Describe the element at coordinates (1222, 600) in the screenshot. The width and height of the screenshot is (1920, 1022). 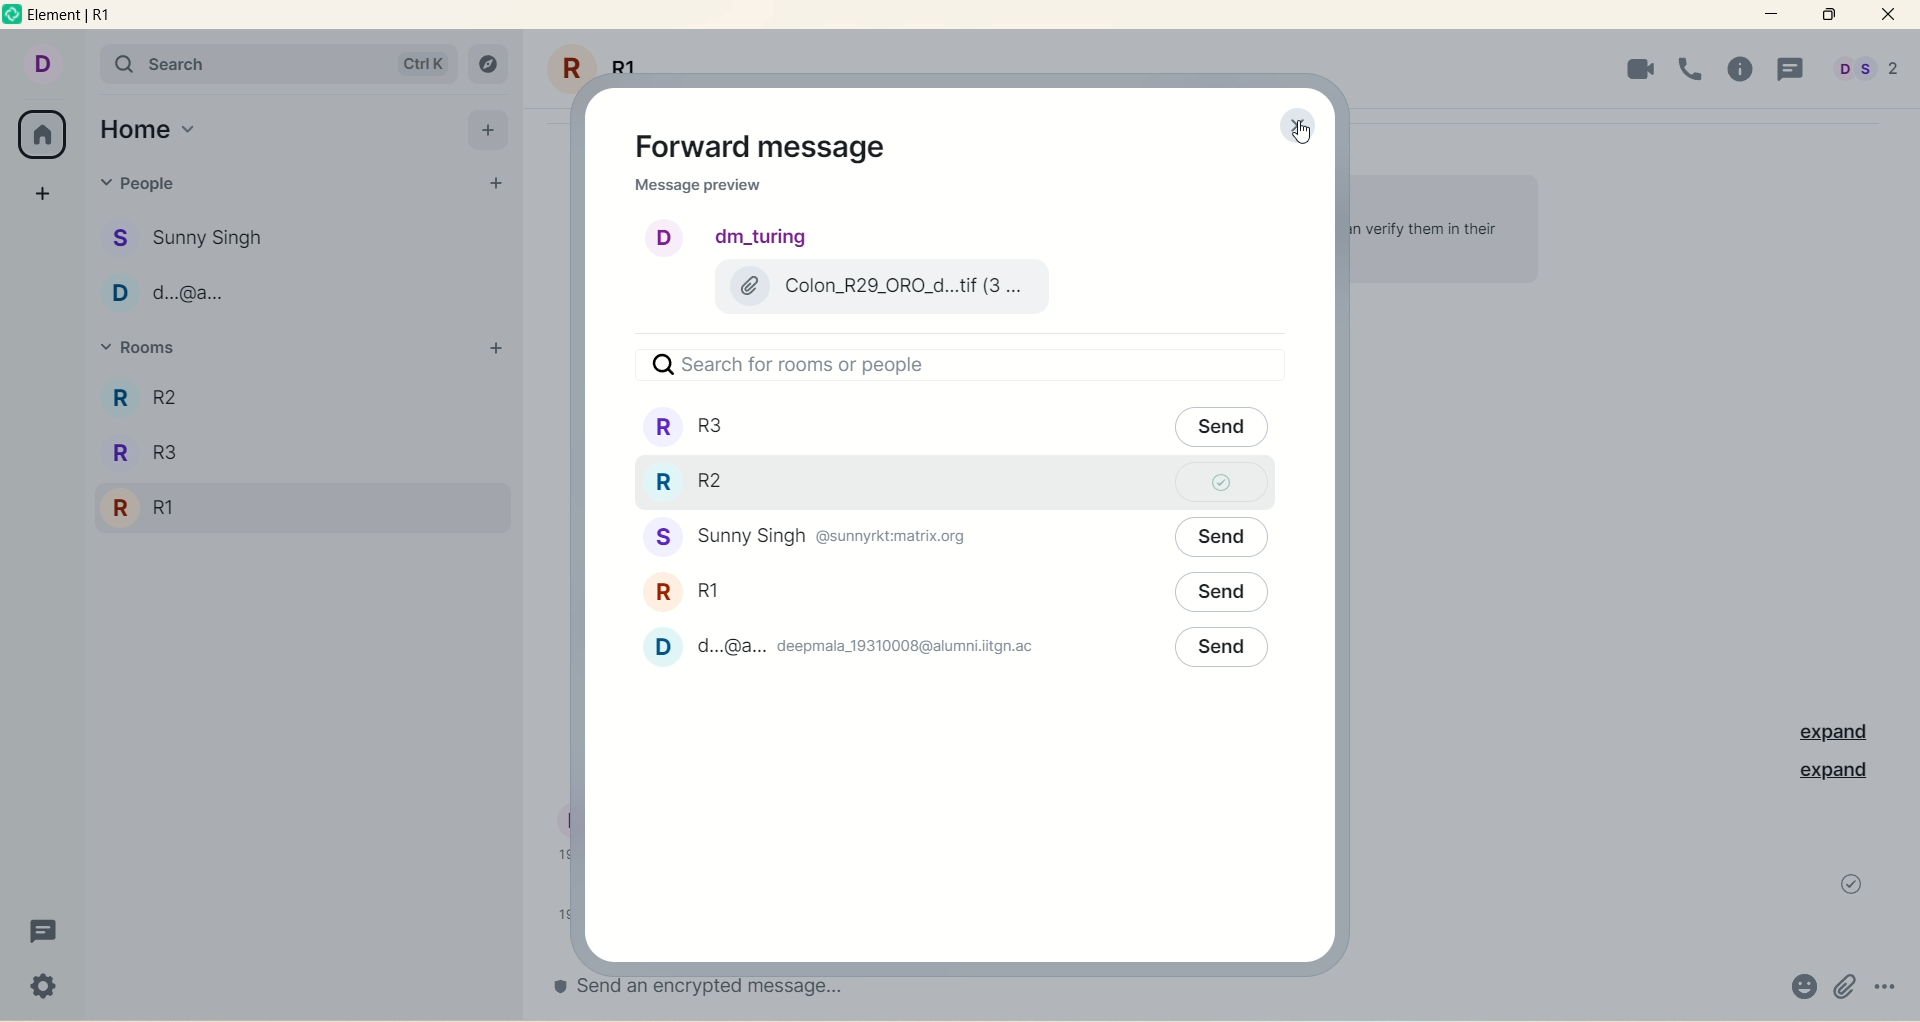
I see `send` at that location.